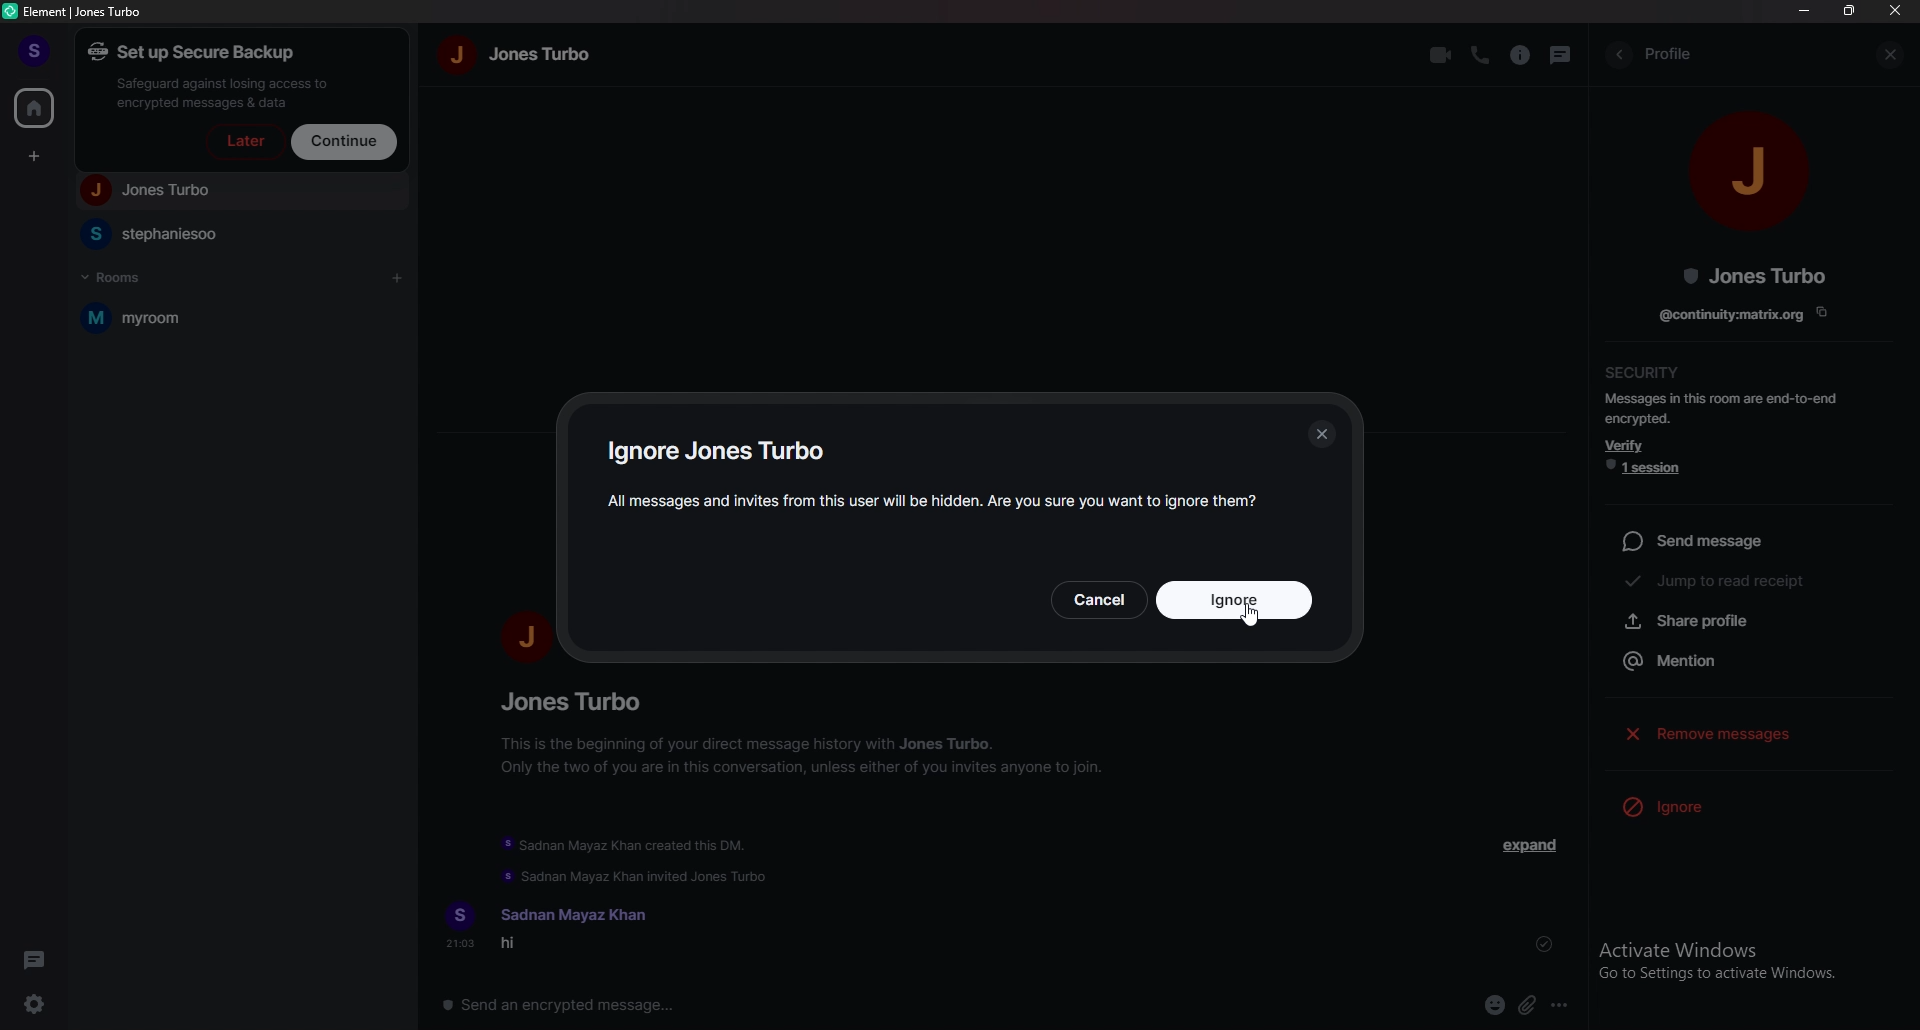  What do you see at coordinates (629, 859) in the screenshot?
I see `update` at bounding box center [629, 859].